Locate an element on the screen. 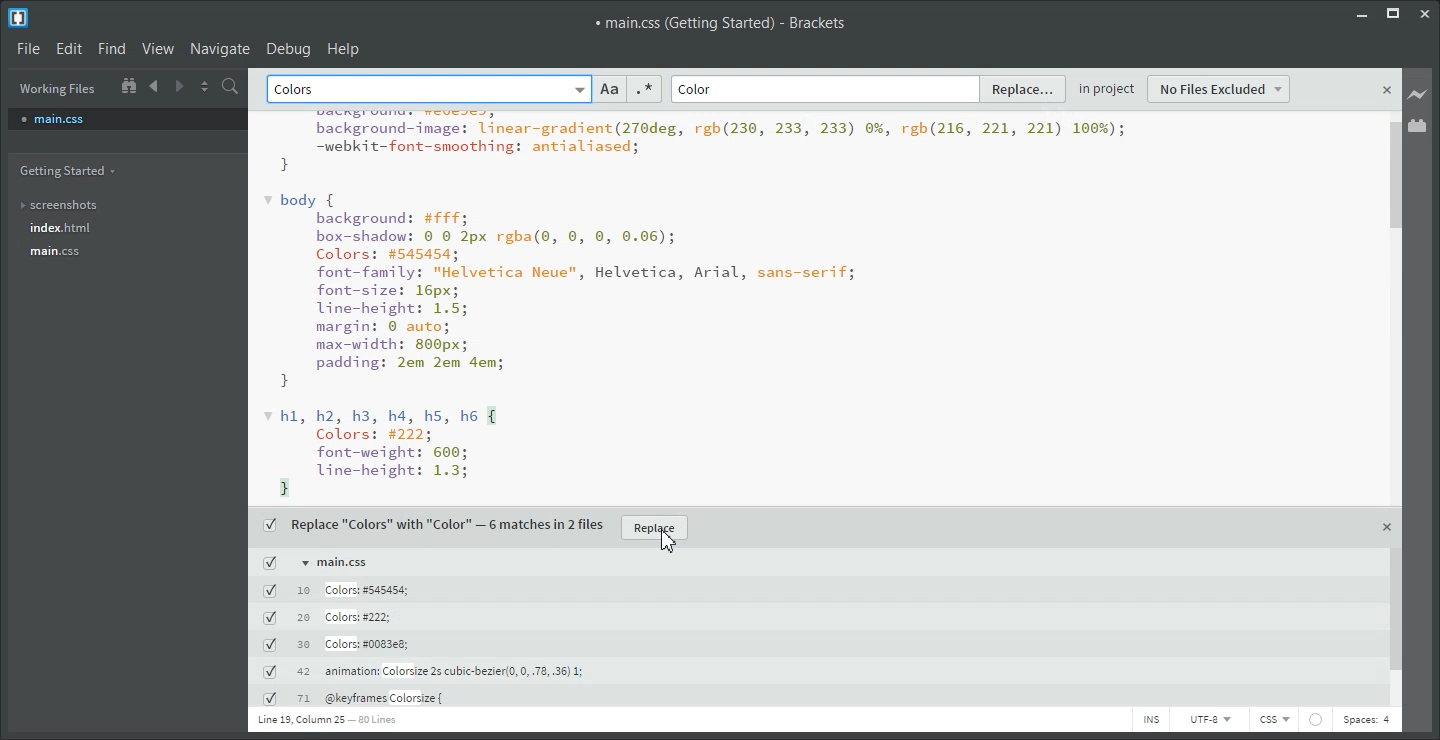  Show In the file tree is located at coordinates (128, 84).